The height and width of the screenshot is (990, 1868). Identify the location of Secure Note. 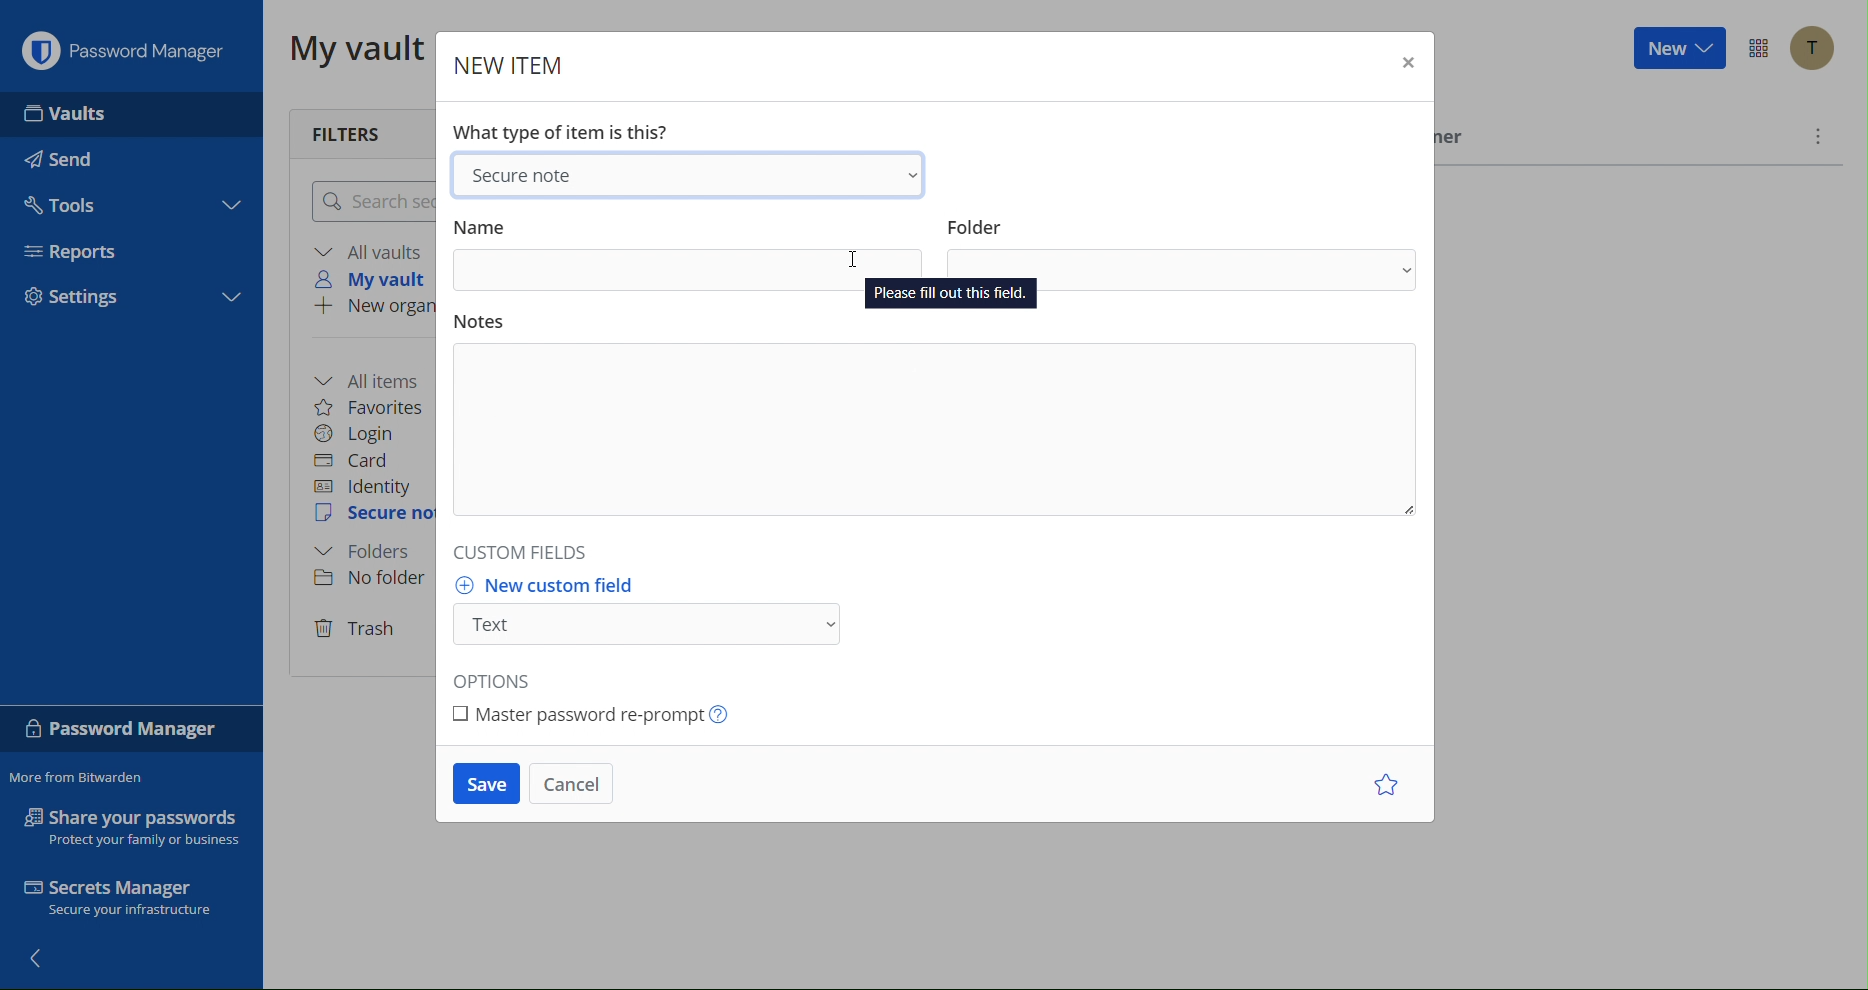
(372, 517).